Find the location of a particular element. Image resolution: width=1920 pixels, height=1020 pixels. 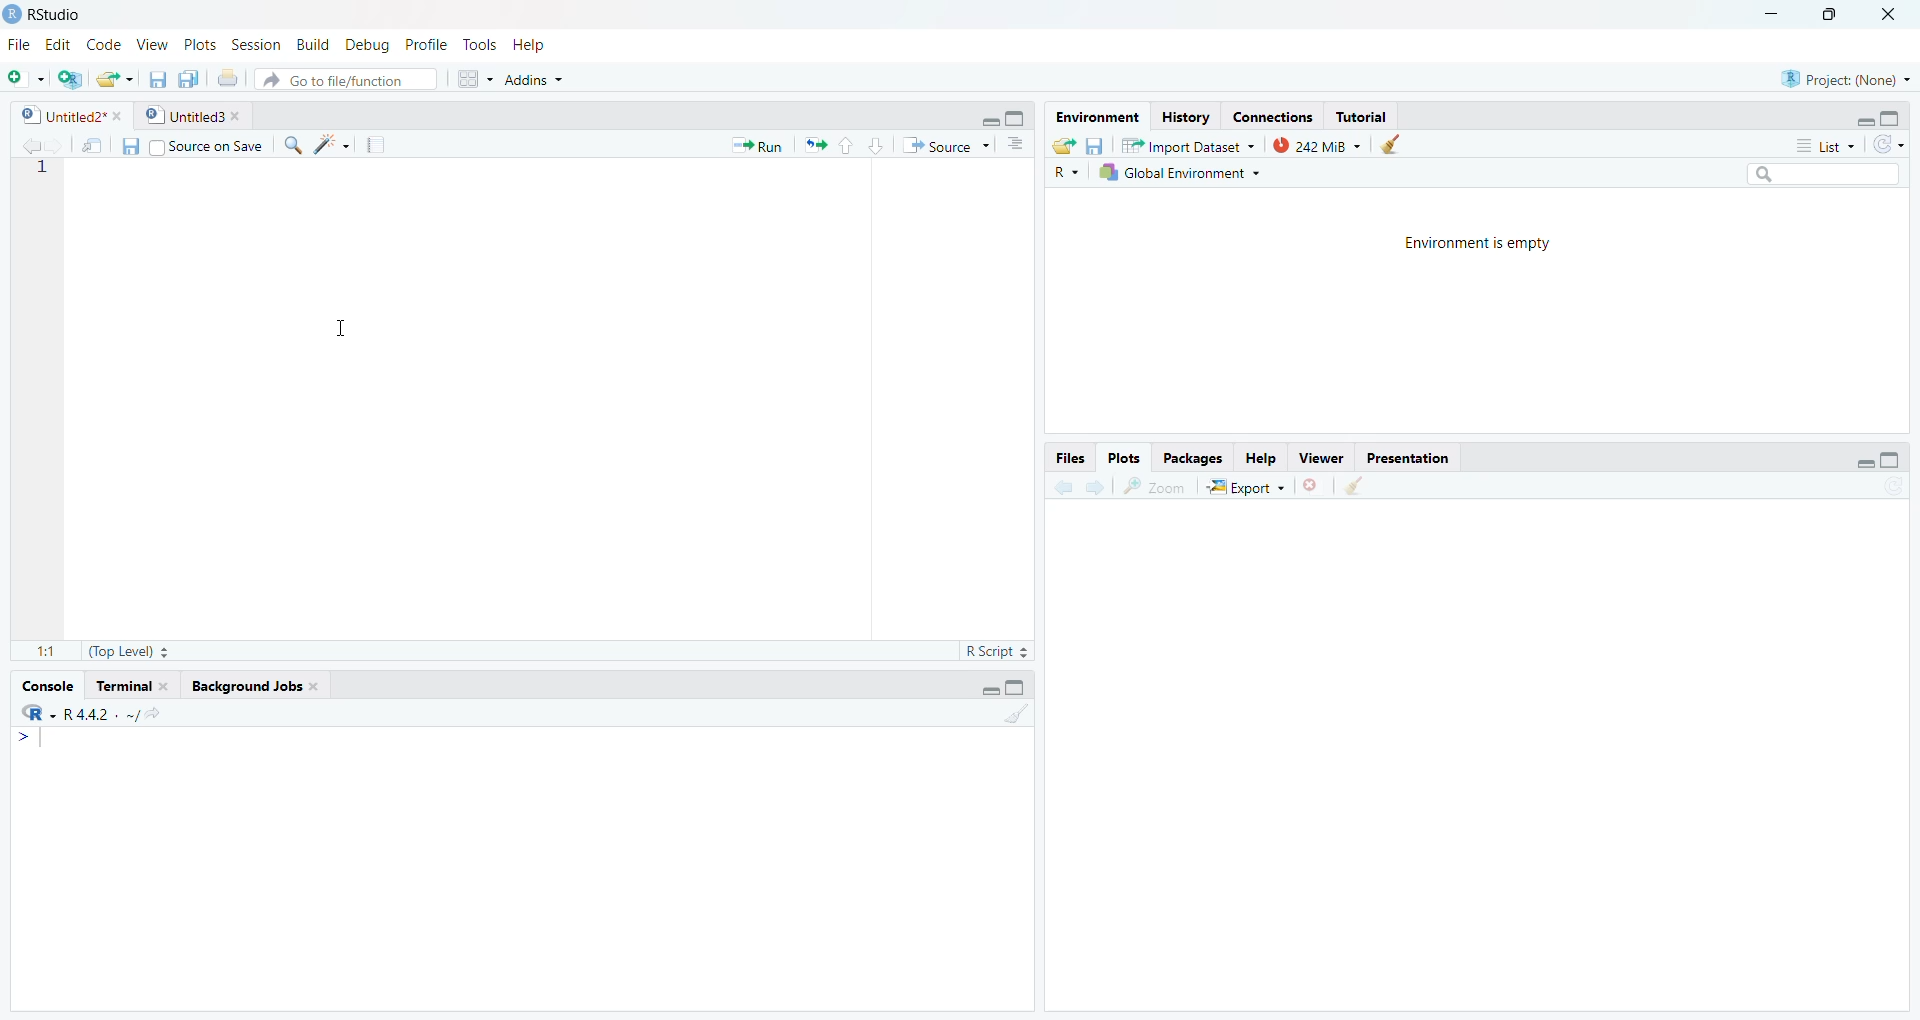

Tutorial is located at coordinates (1362, 117).